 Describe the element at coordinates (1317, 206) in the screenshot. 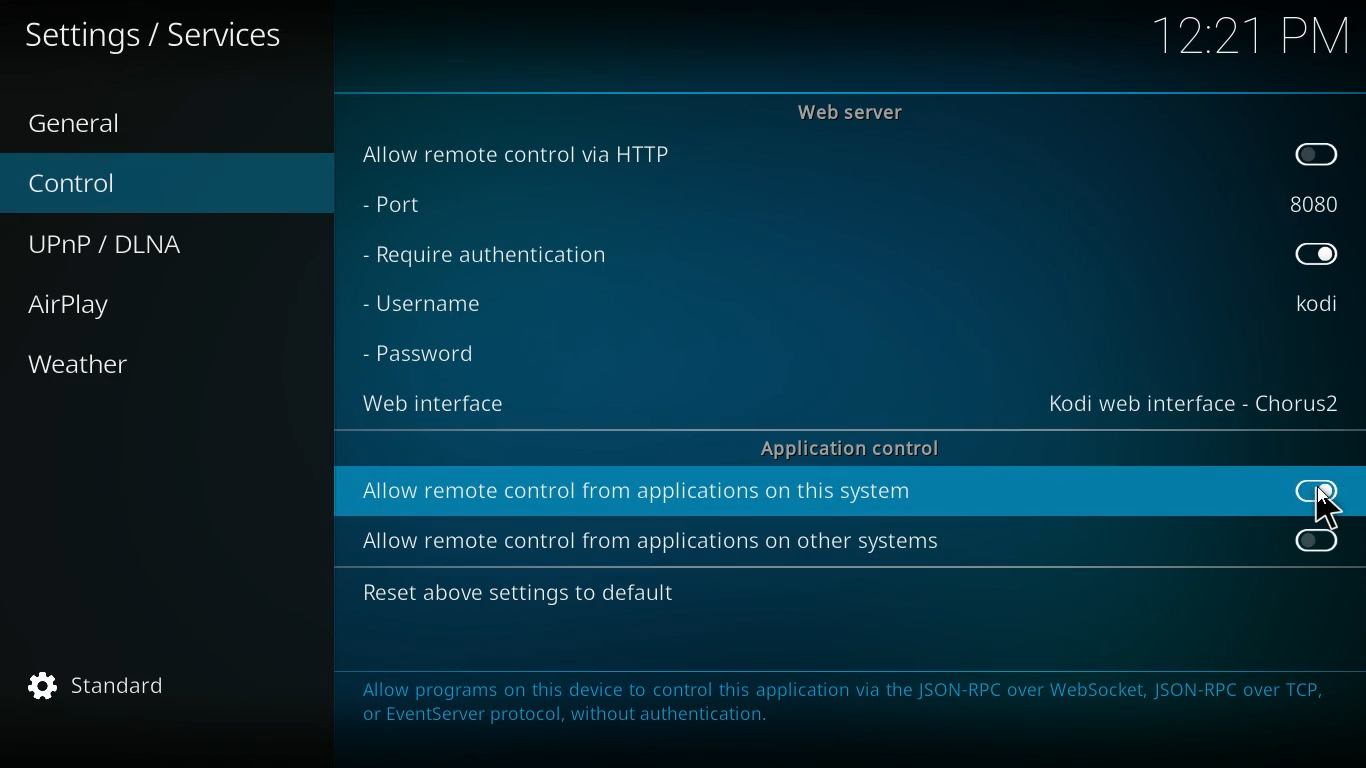

I see `port` at that location.